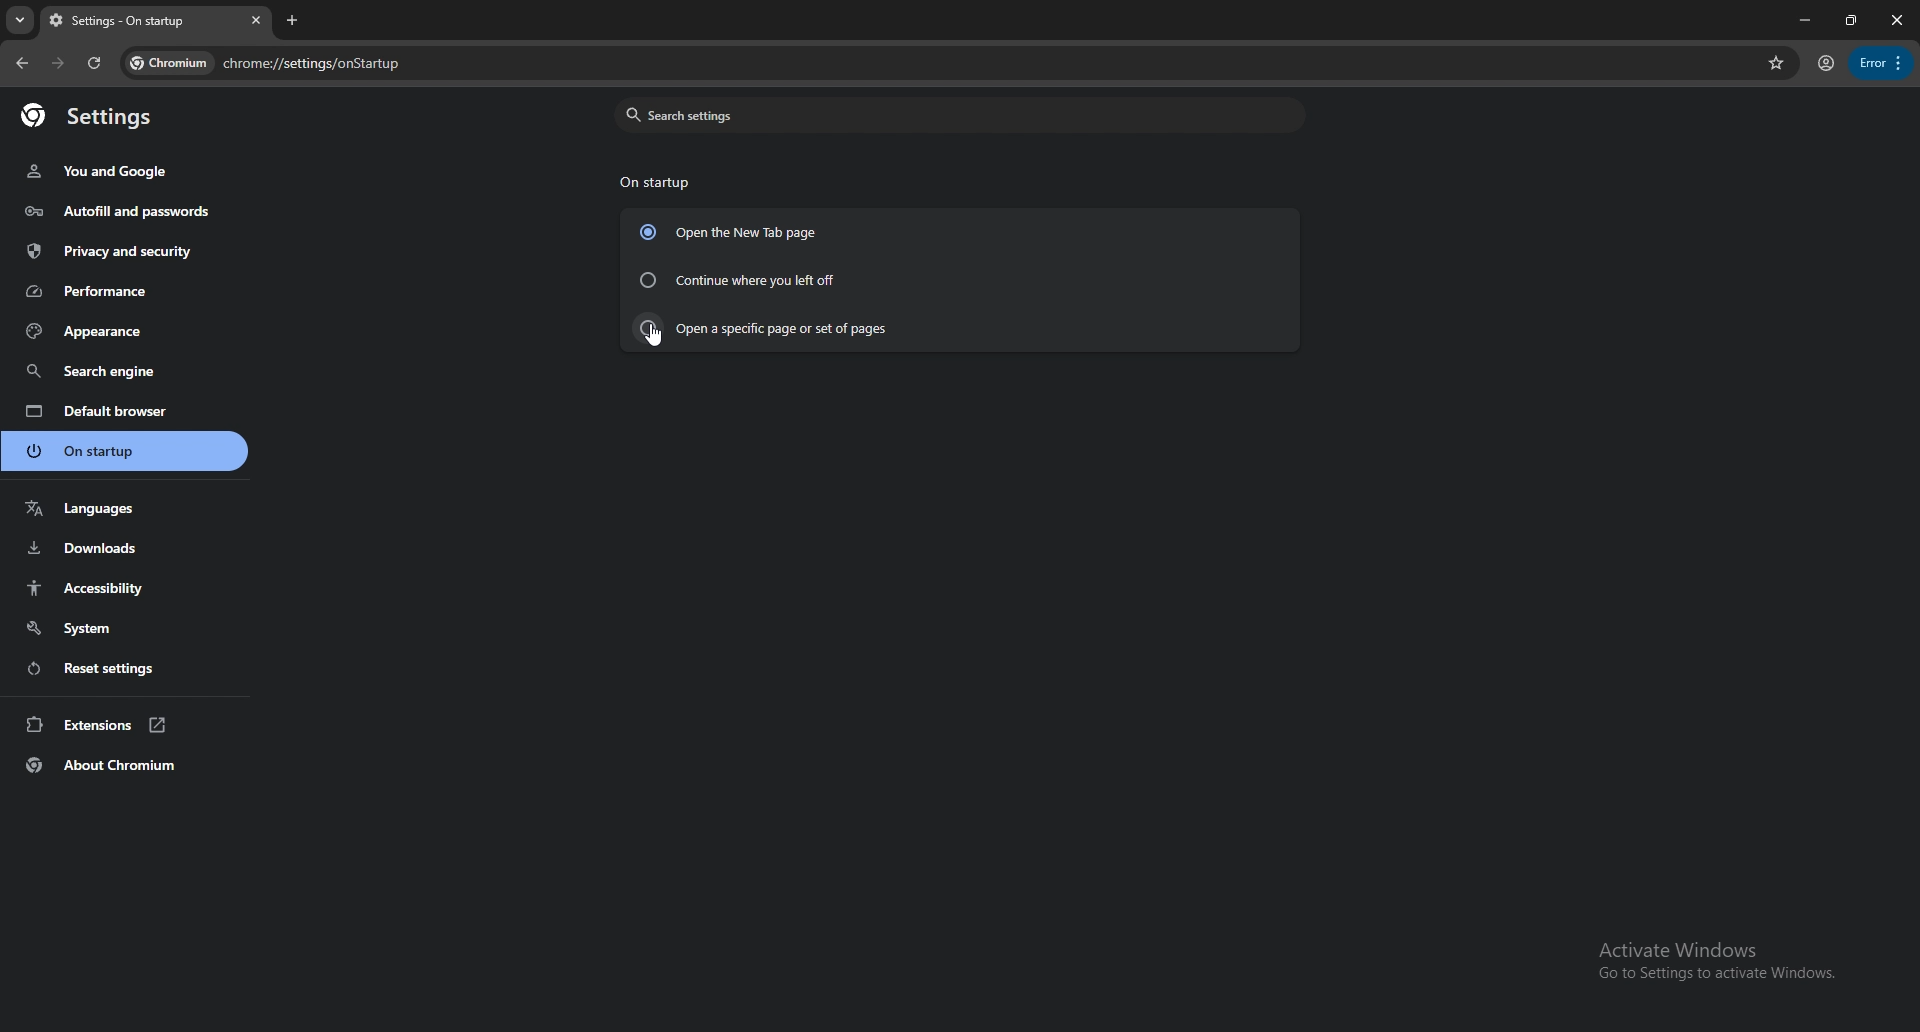 The height and width of the screenshot is (1032, 1920). Describe the element at coordinates (128, 589) in the screenshot. I see `accessibility` at that location.